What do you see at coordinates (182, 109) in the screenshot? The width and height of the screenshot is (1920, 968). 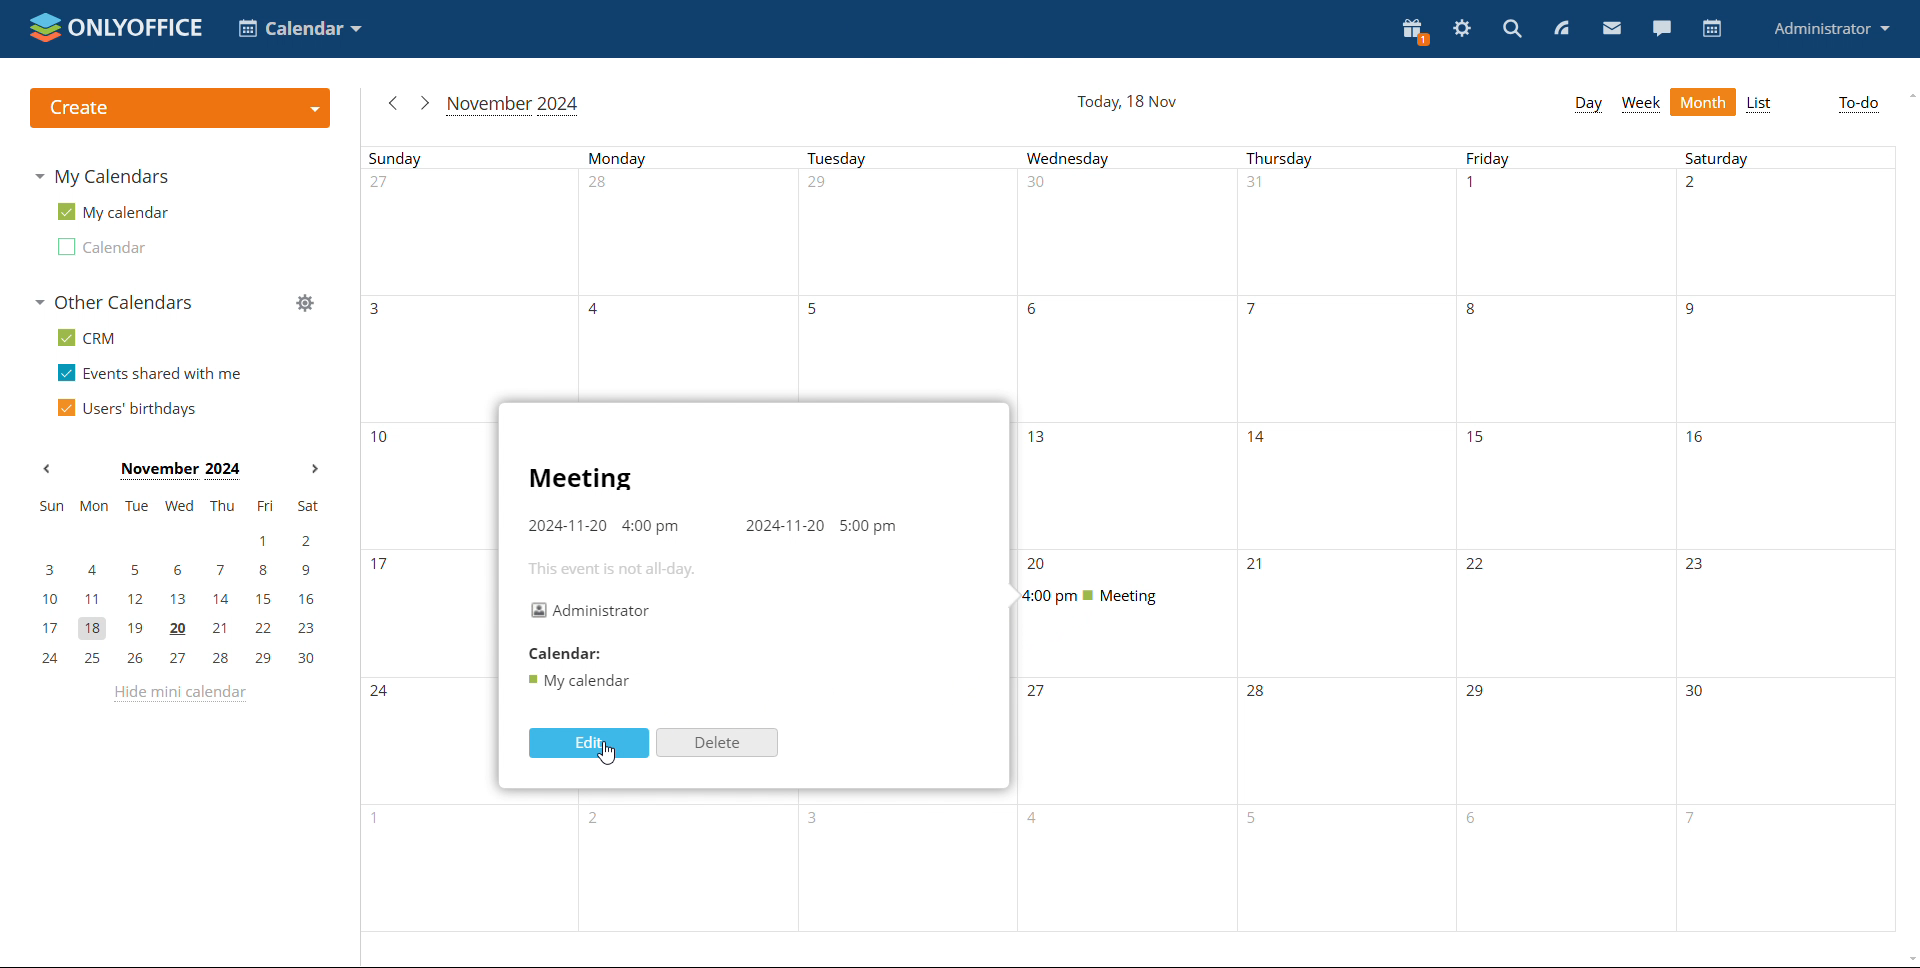 I see `create` at bounding box center [182, 109].